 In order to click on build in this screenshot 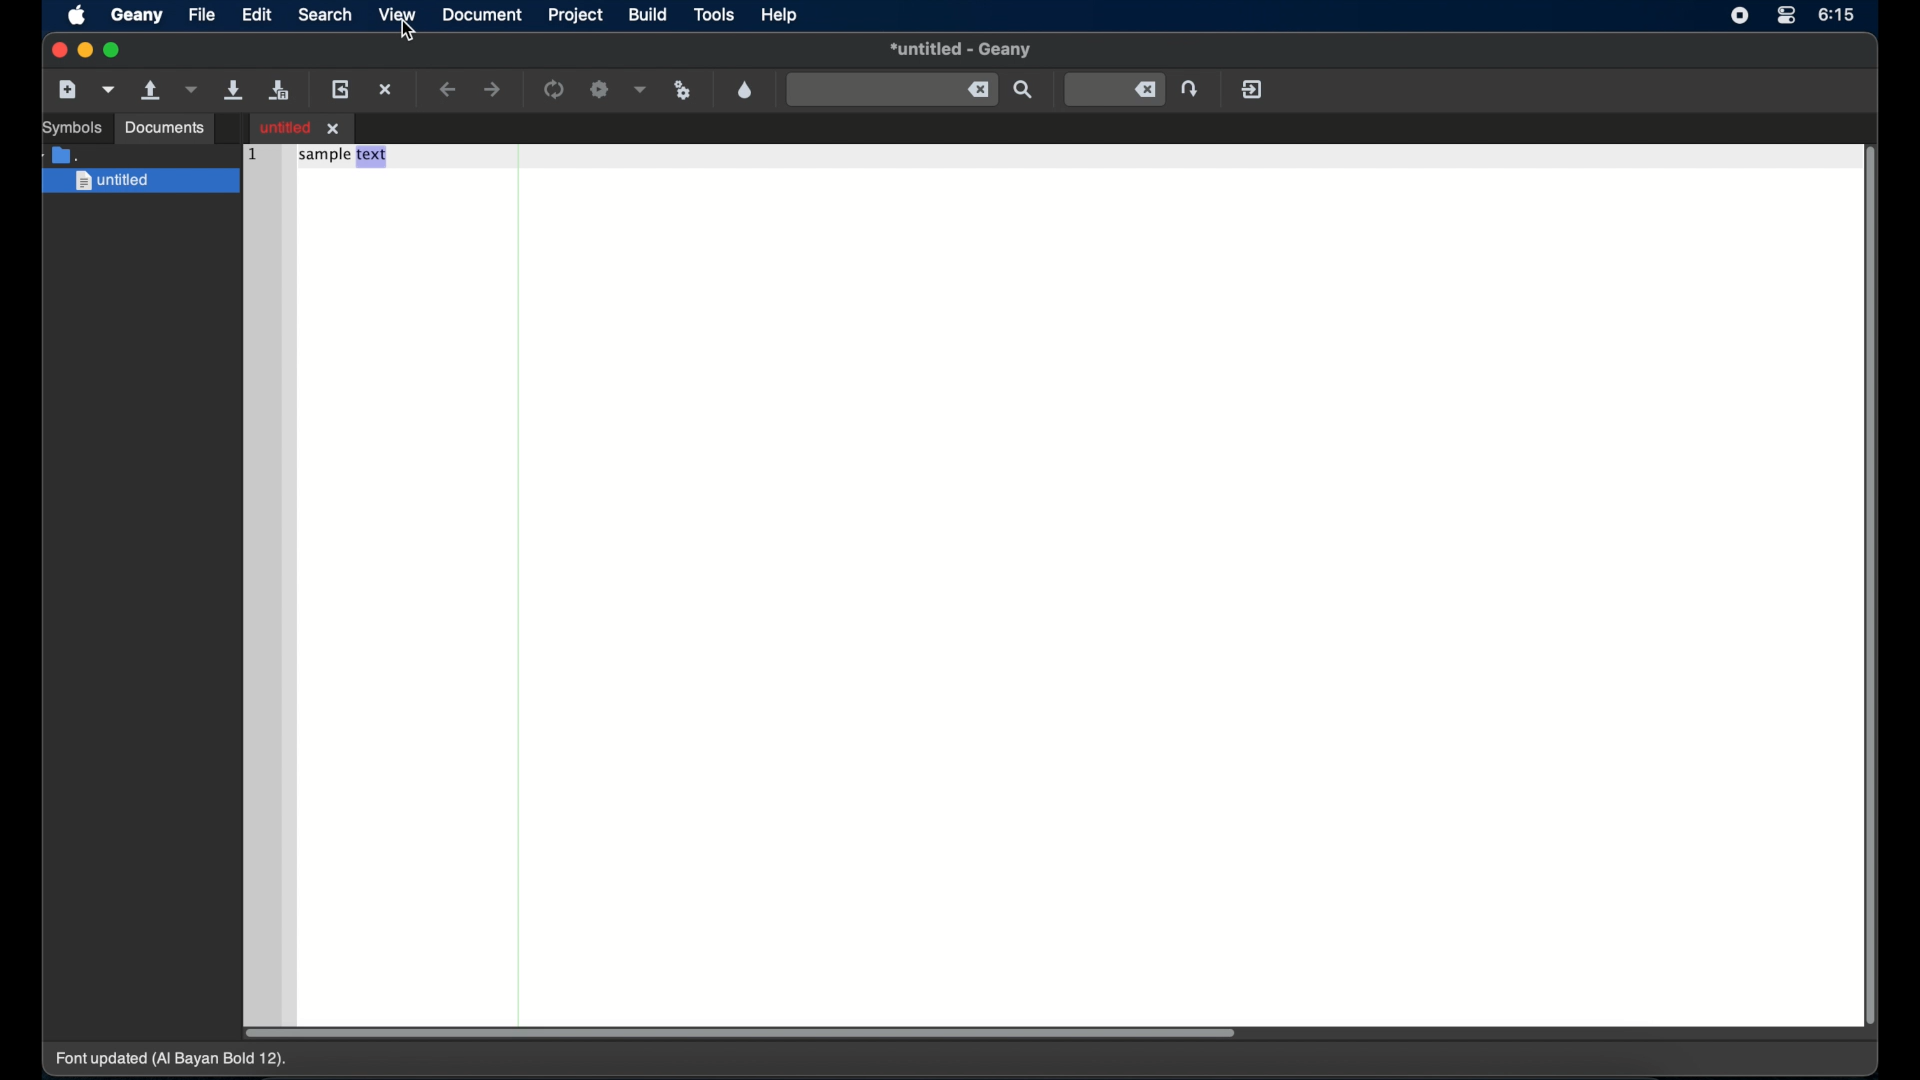, I will do `click(647, 15)`.